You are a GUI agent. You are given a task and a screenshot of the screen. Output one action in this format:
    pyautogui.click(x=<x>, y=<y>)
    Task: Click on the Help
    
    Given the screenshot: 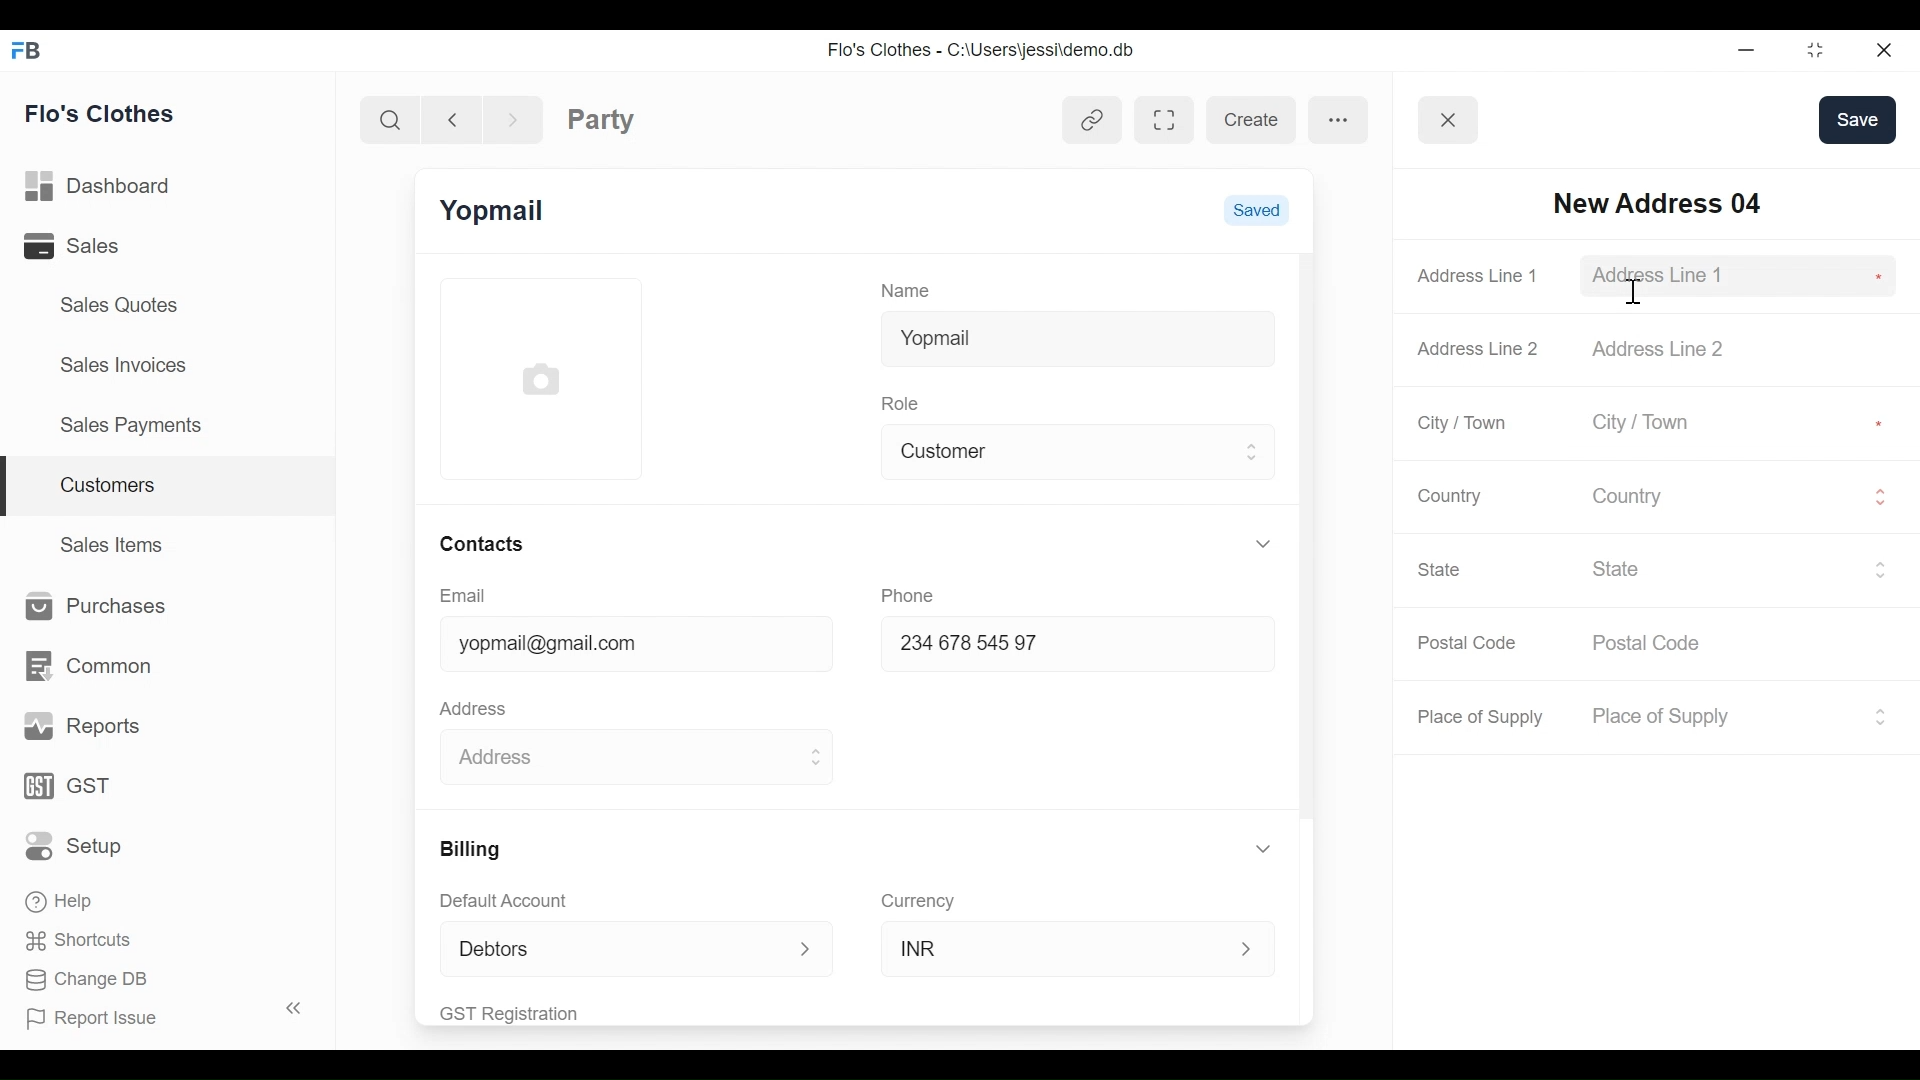 What is the action you would take?
    pyautogui.click(x=62, y=898)
    